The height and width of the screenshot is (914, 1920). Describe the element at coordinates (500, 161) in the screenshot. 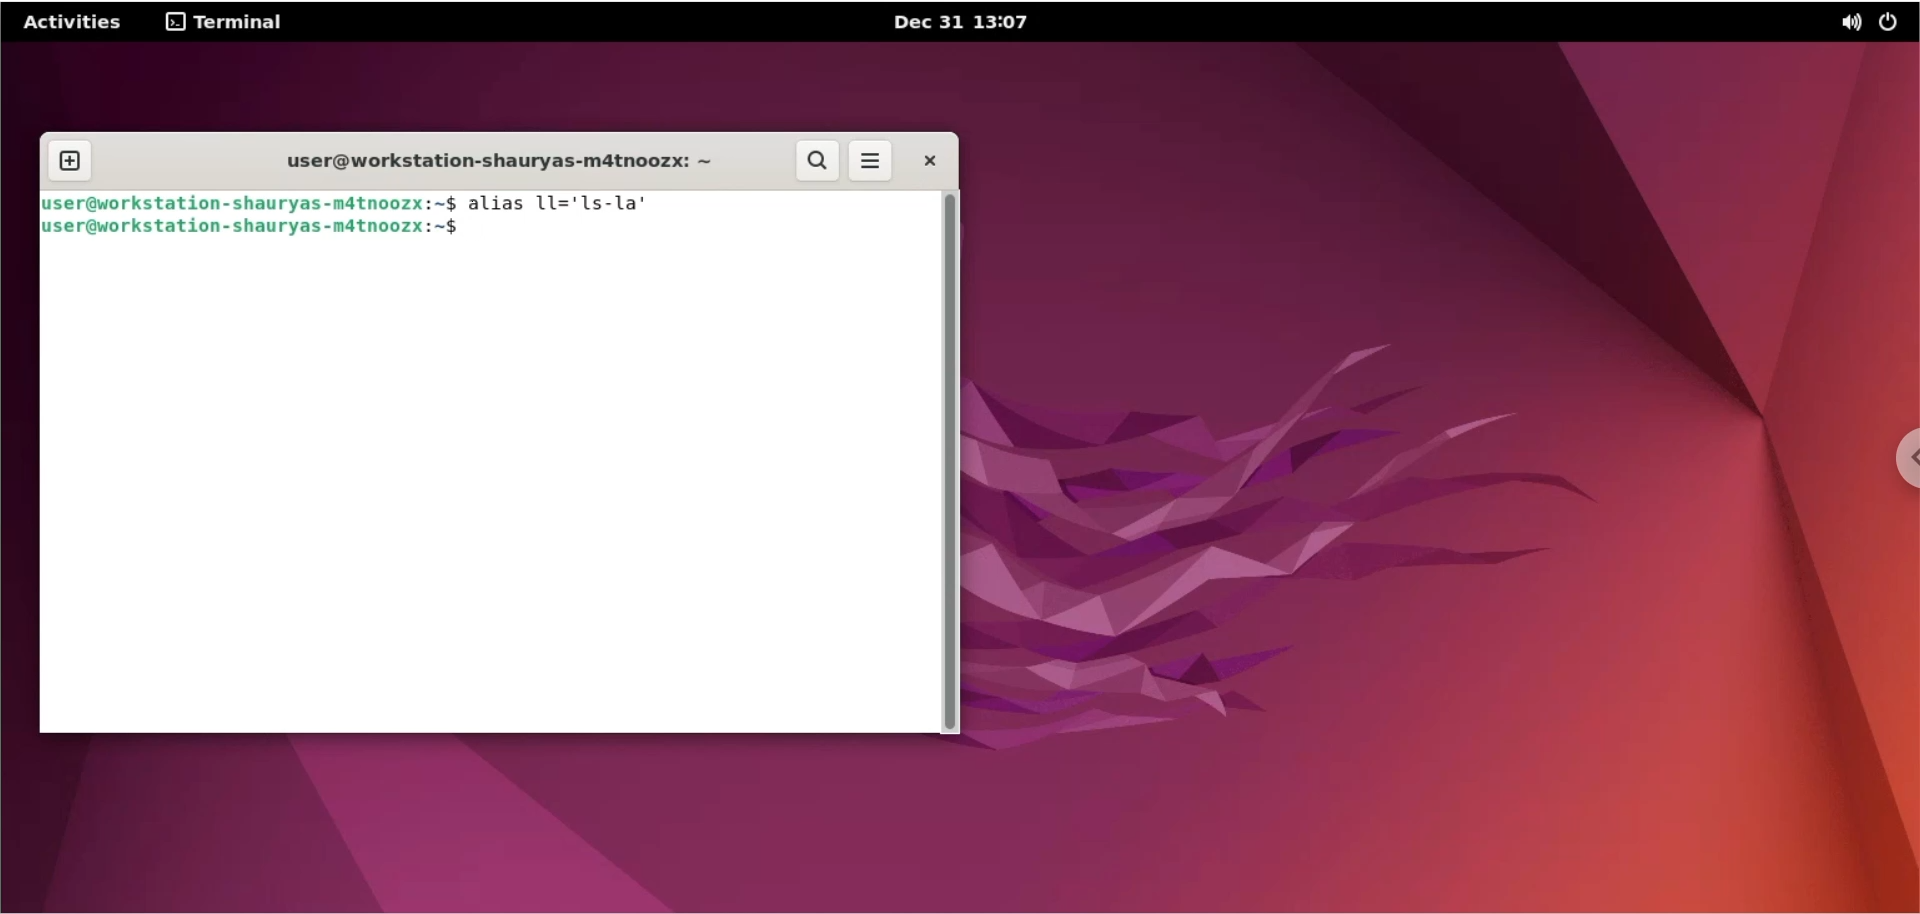

I see `user@workstation-shauryas-m4tnoozx: ~` at that location.